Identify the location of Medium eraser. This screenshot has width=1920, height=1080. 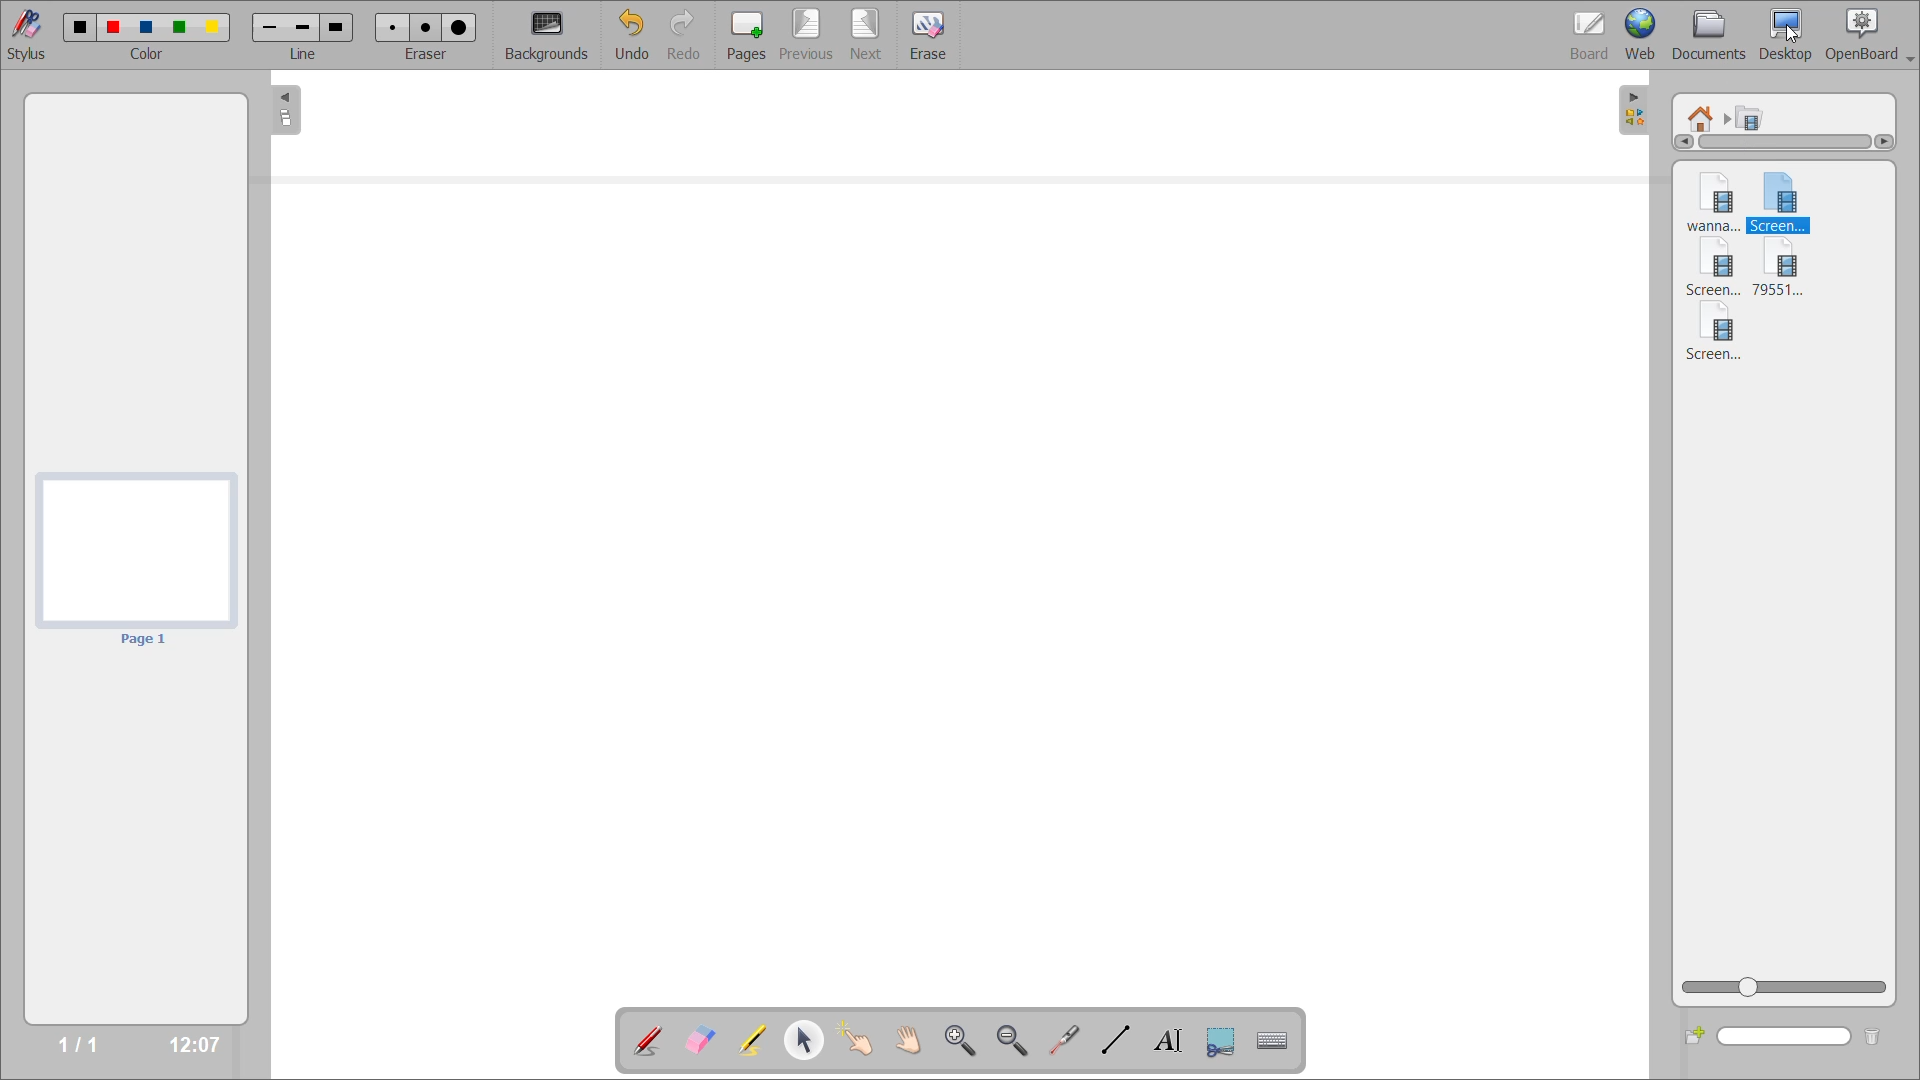
(425, 26).